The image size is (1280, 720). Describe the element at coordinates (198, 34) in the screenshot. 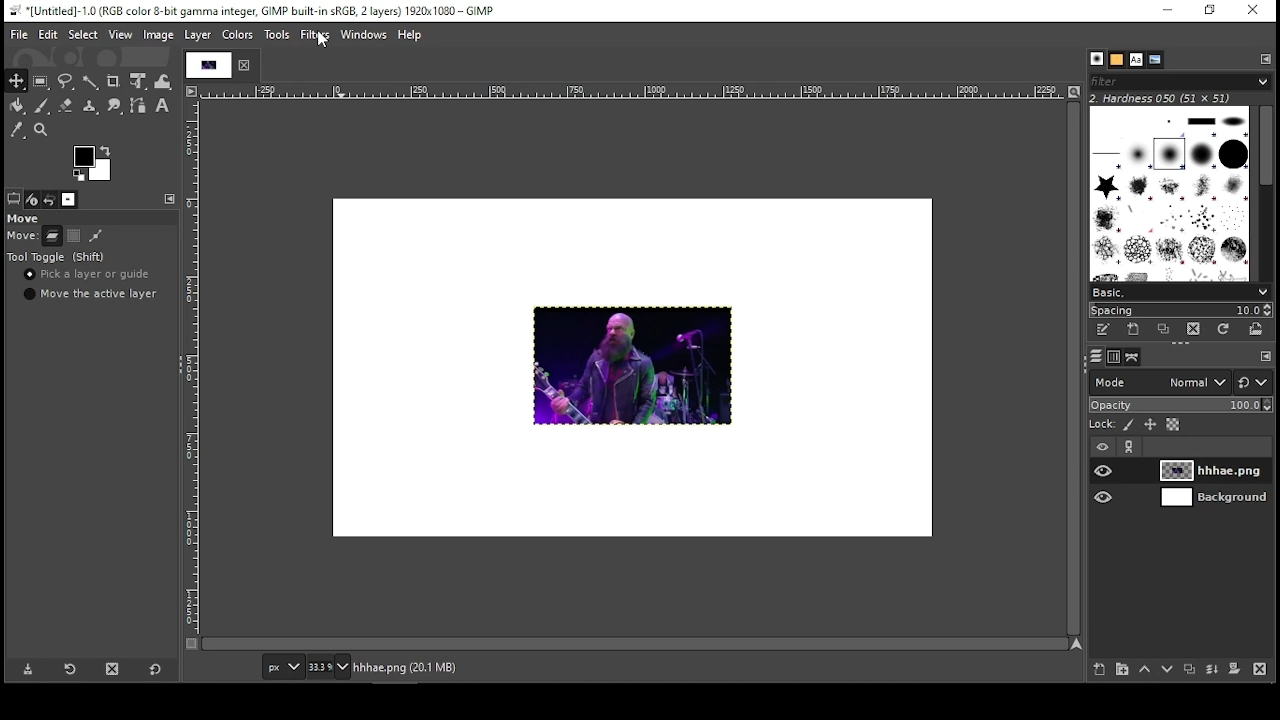

I see `layer` at that location.